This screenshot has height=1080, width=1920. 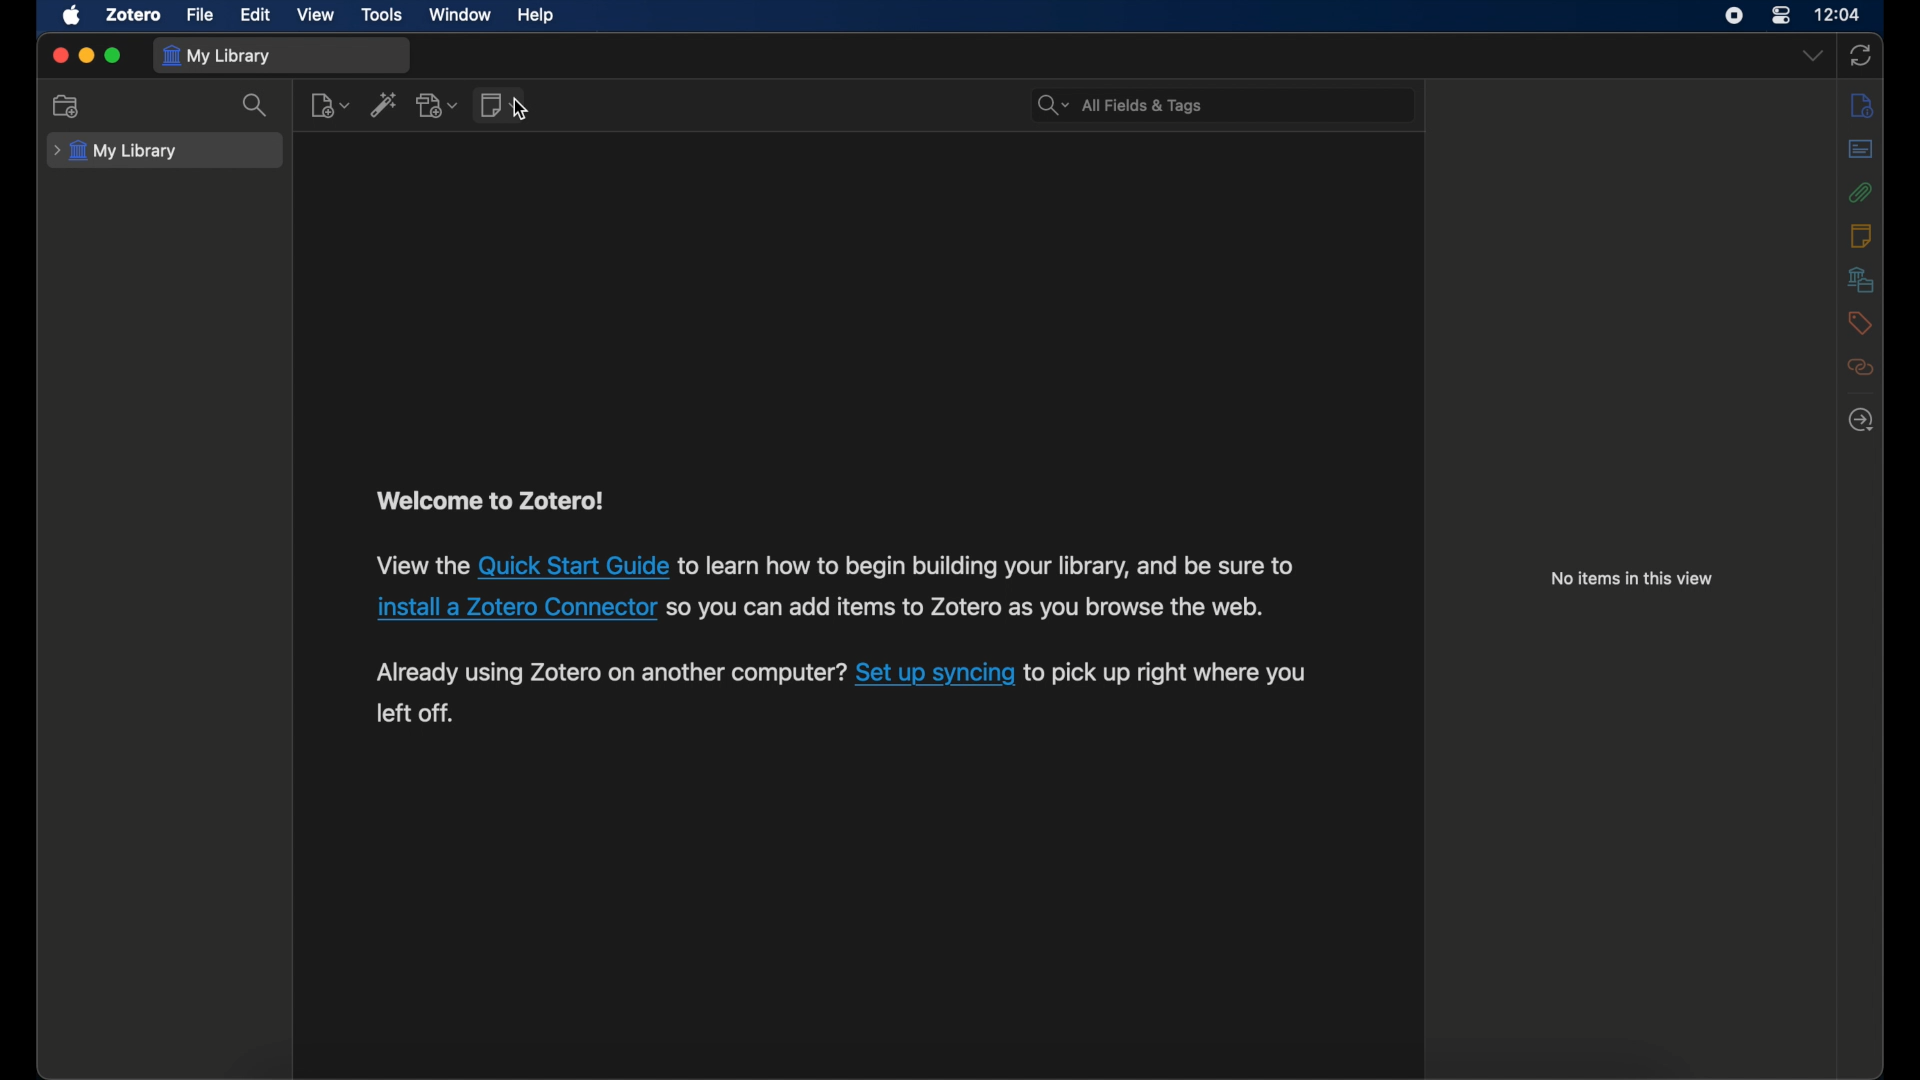 What do you see at coordinates (535, 16) in the screenshot?
I see `help` at bounding box center [535, 16].